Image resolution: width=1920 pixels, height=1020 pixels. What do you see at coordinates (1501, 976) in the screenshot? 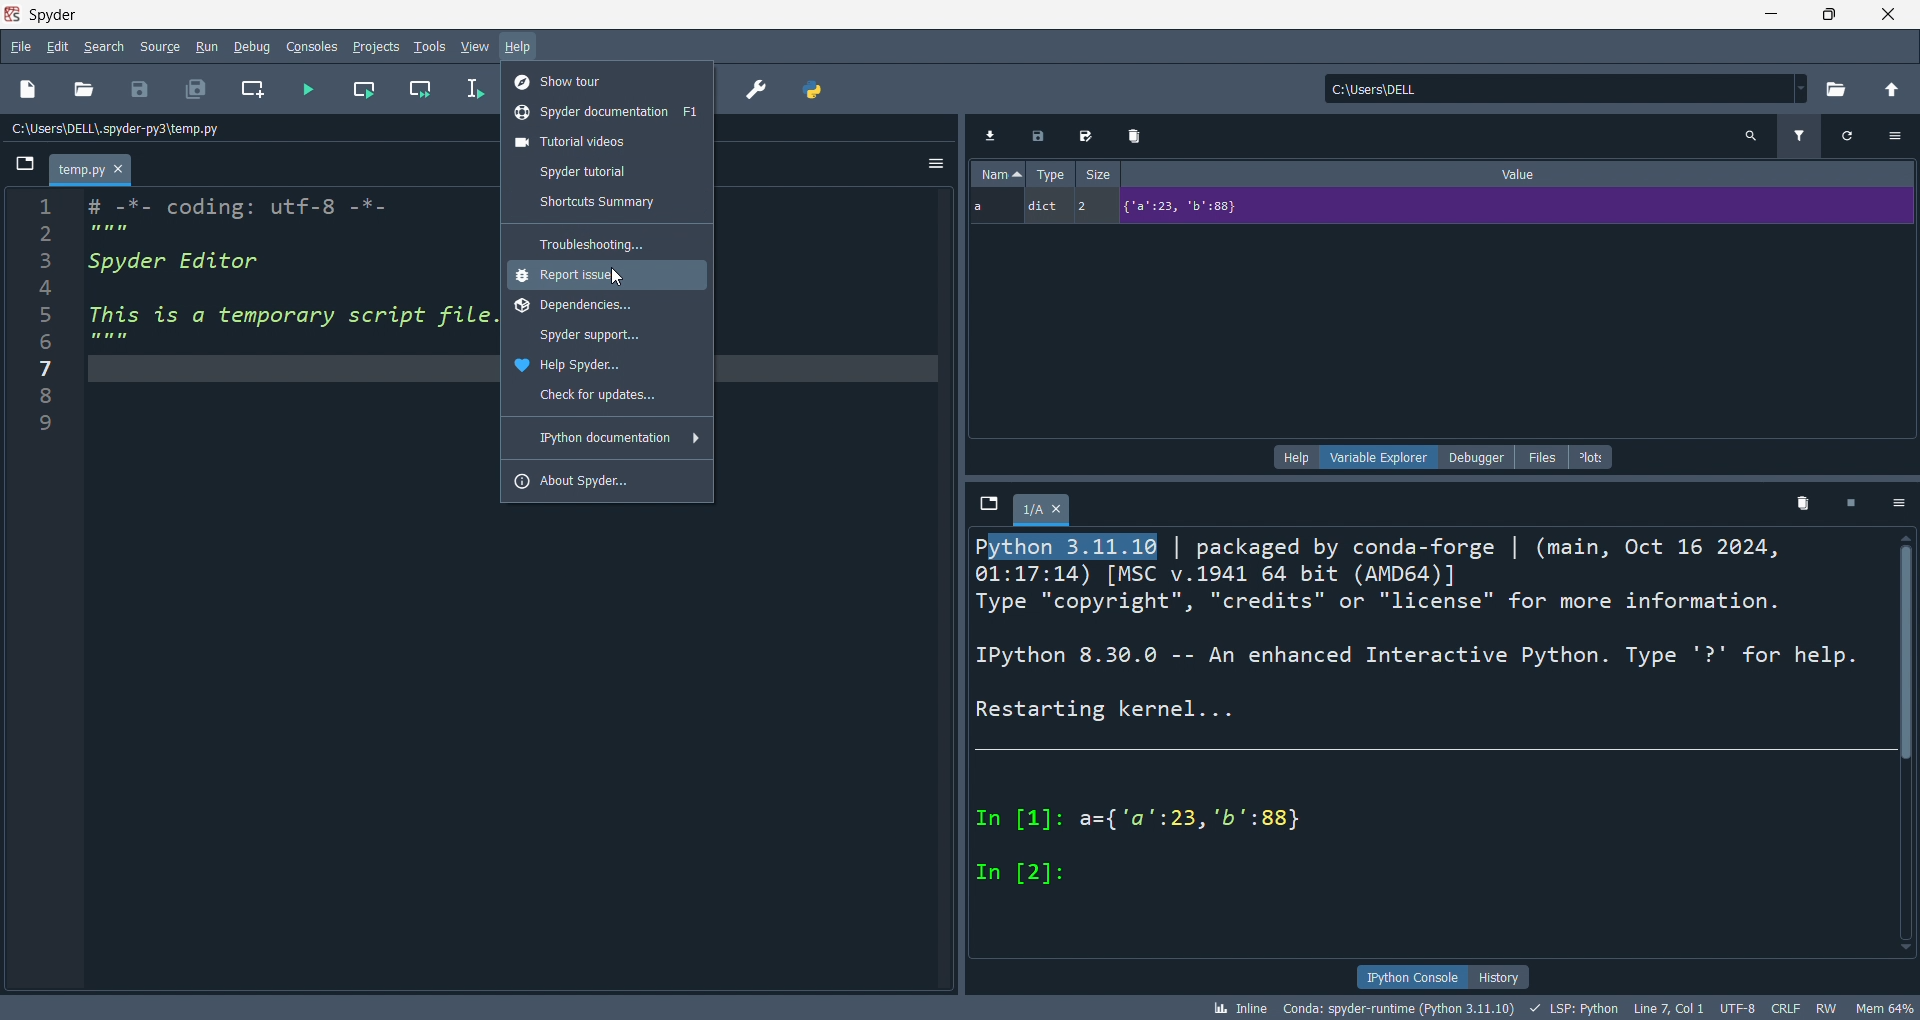
I see `history` at bounding box center [1501, 976].